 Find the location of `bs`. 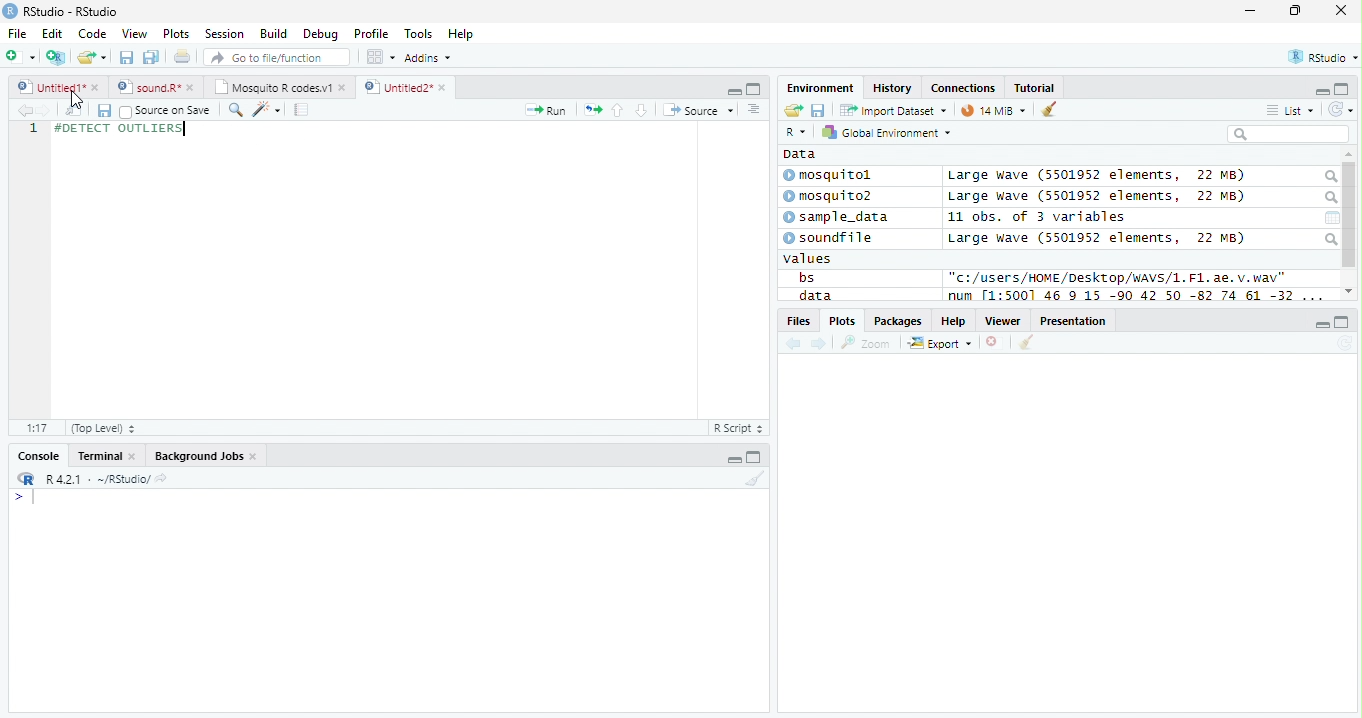

bs is located at coordinates (806, 277).